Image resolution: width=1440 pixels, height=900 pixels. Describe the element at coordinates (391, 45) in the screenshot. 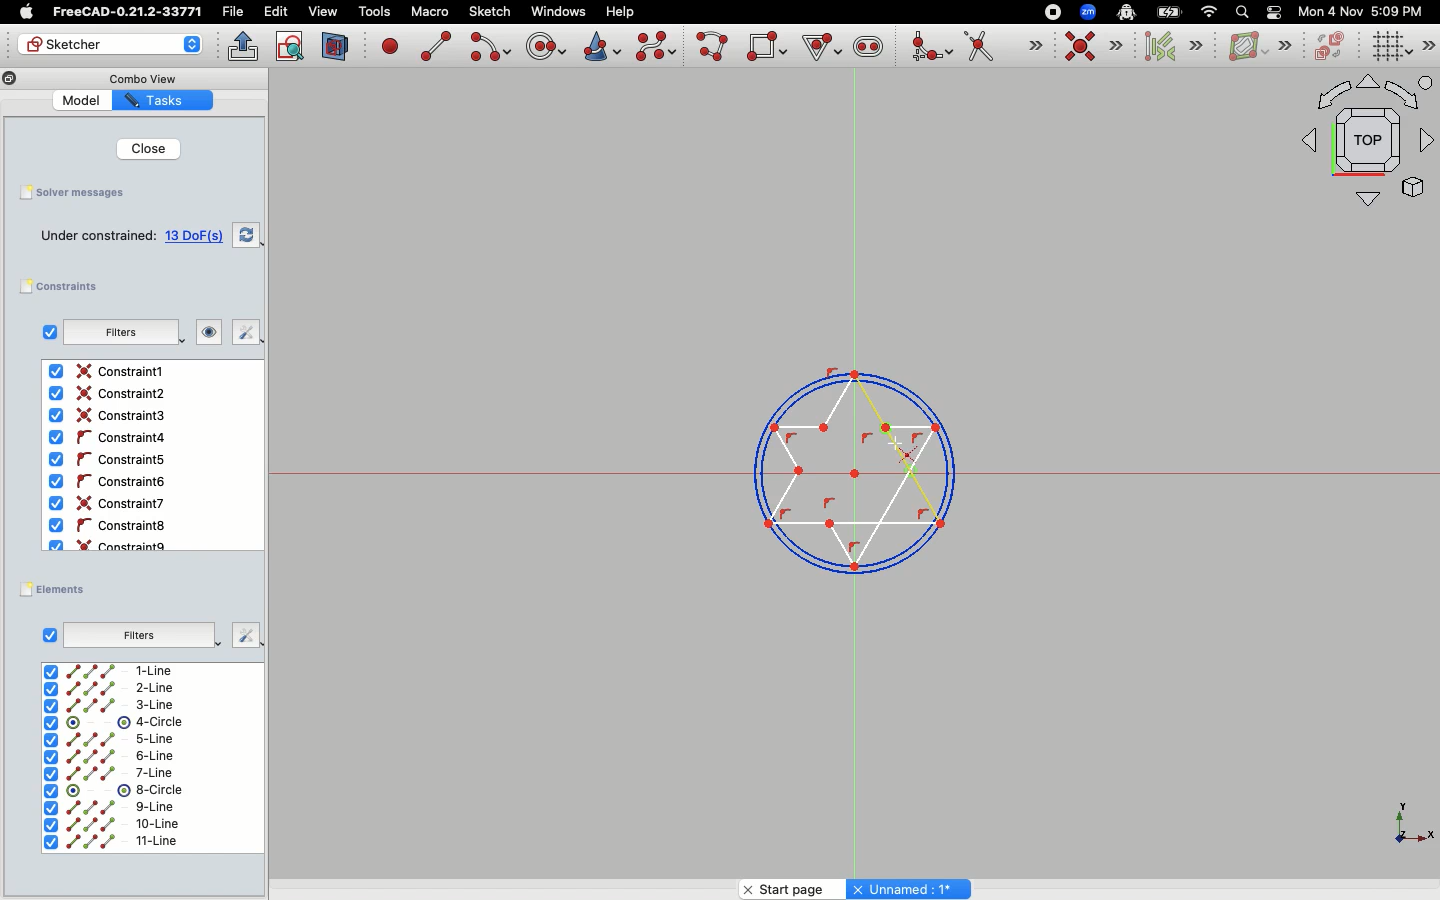

I see `Create point` at that location.